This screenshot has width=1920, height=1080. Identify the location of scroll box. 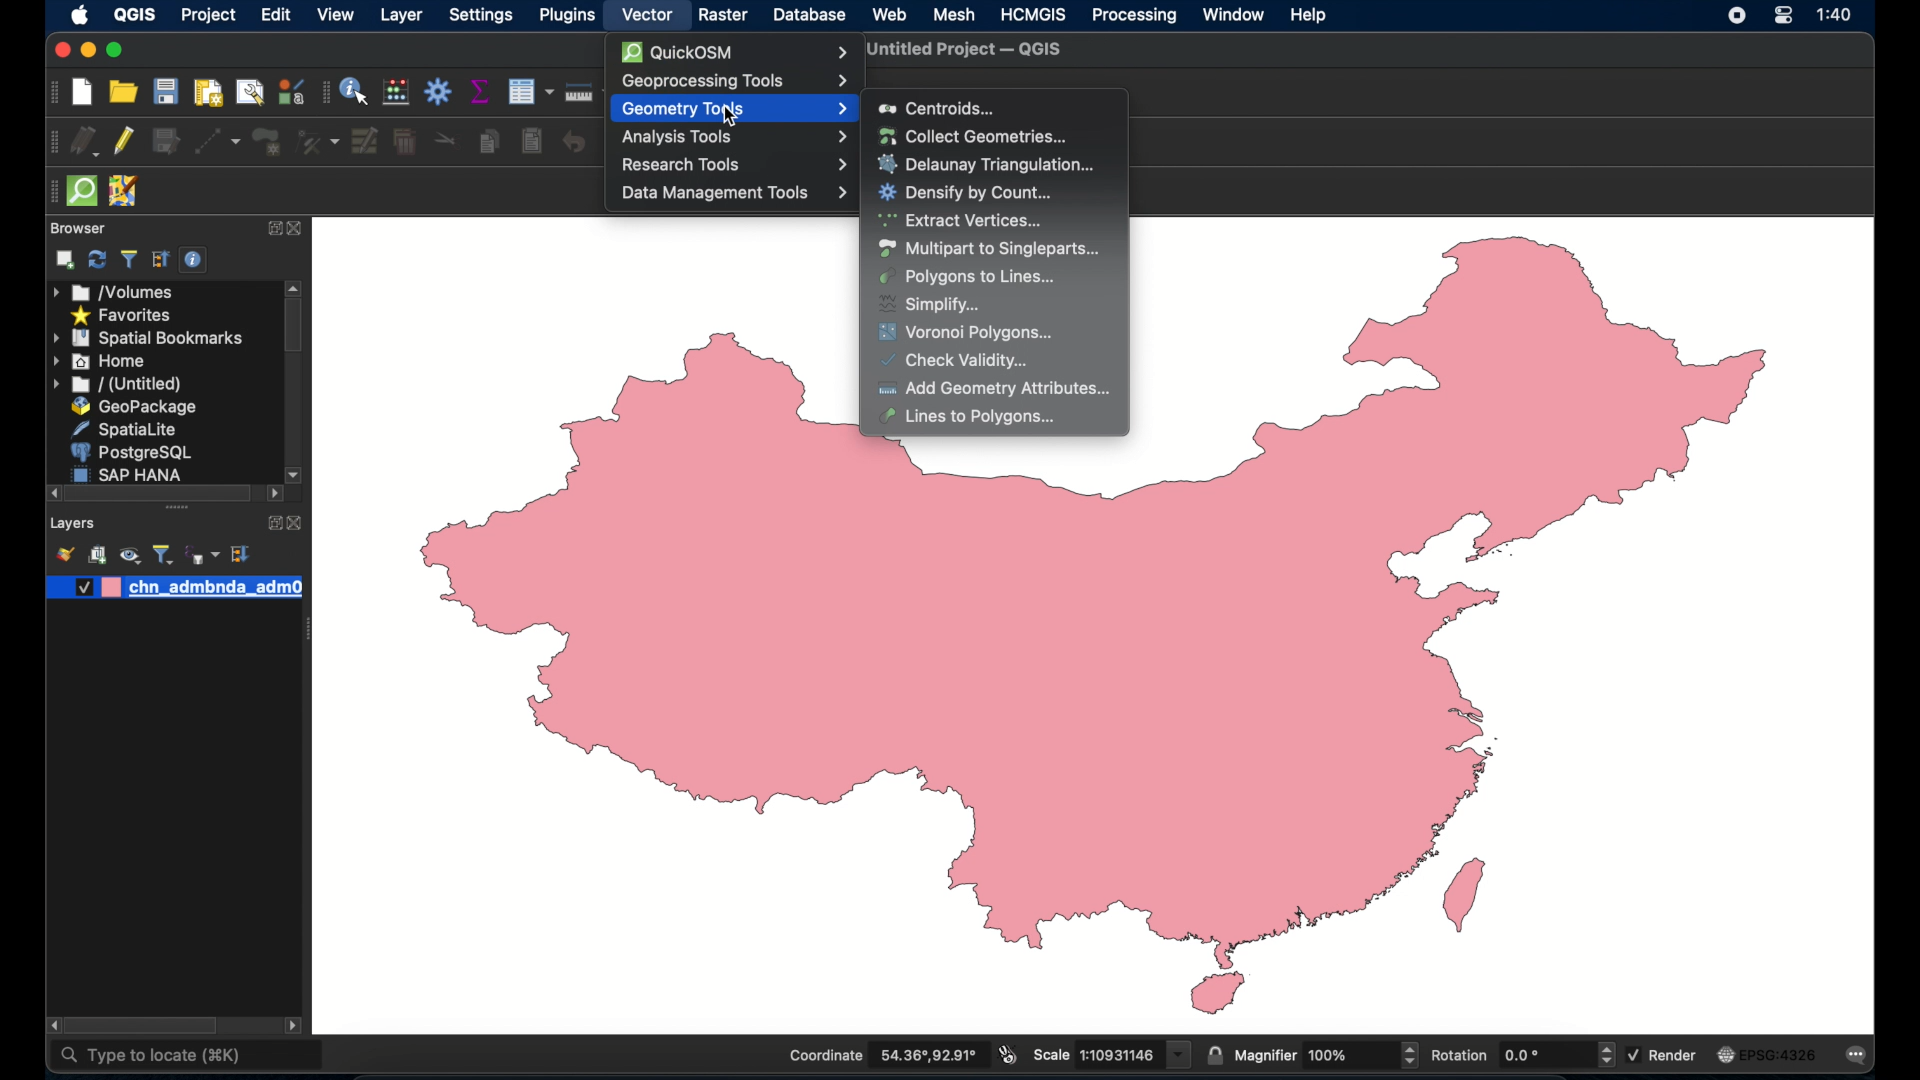
(157, 493).